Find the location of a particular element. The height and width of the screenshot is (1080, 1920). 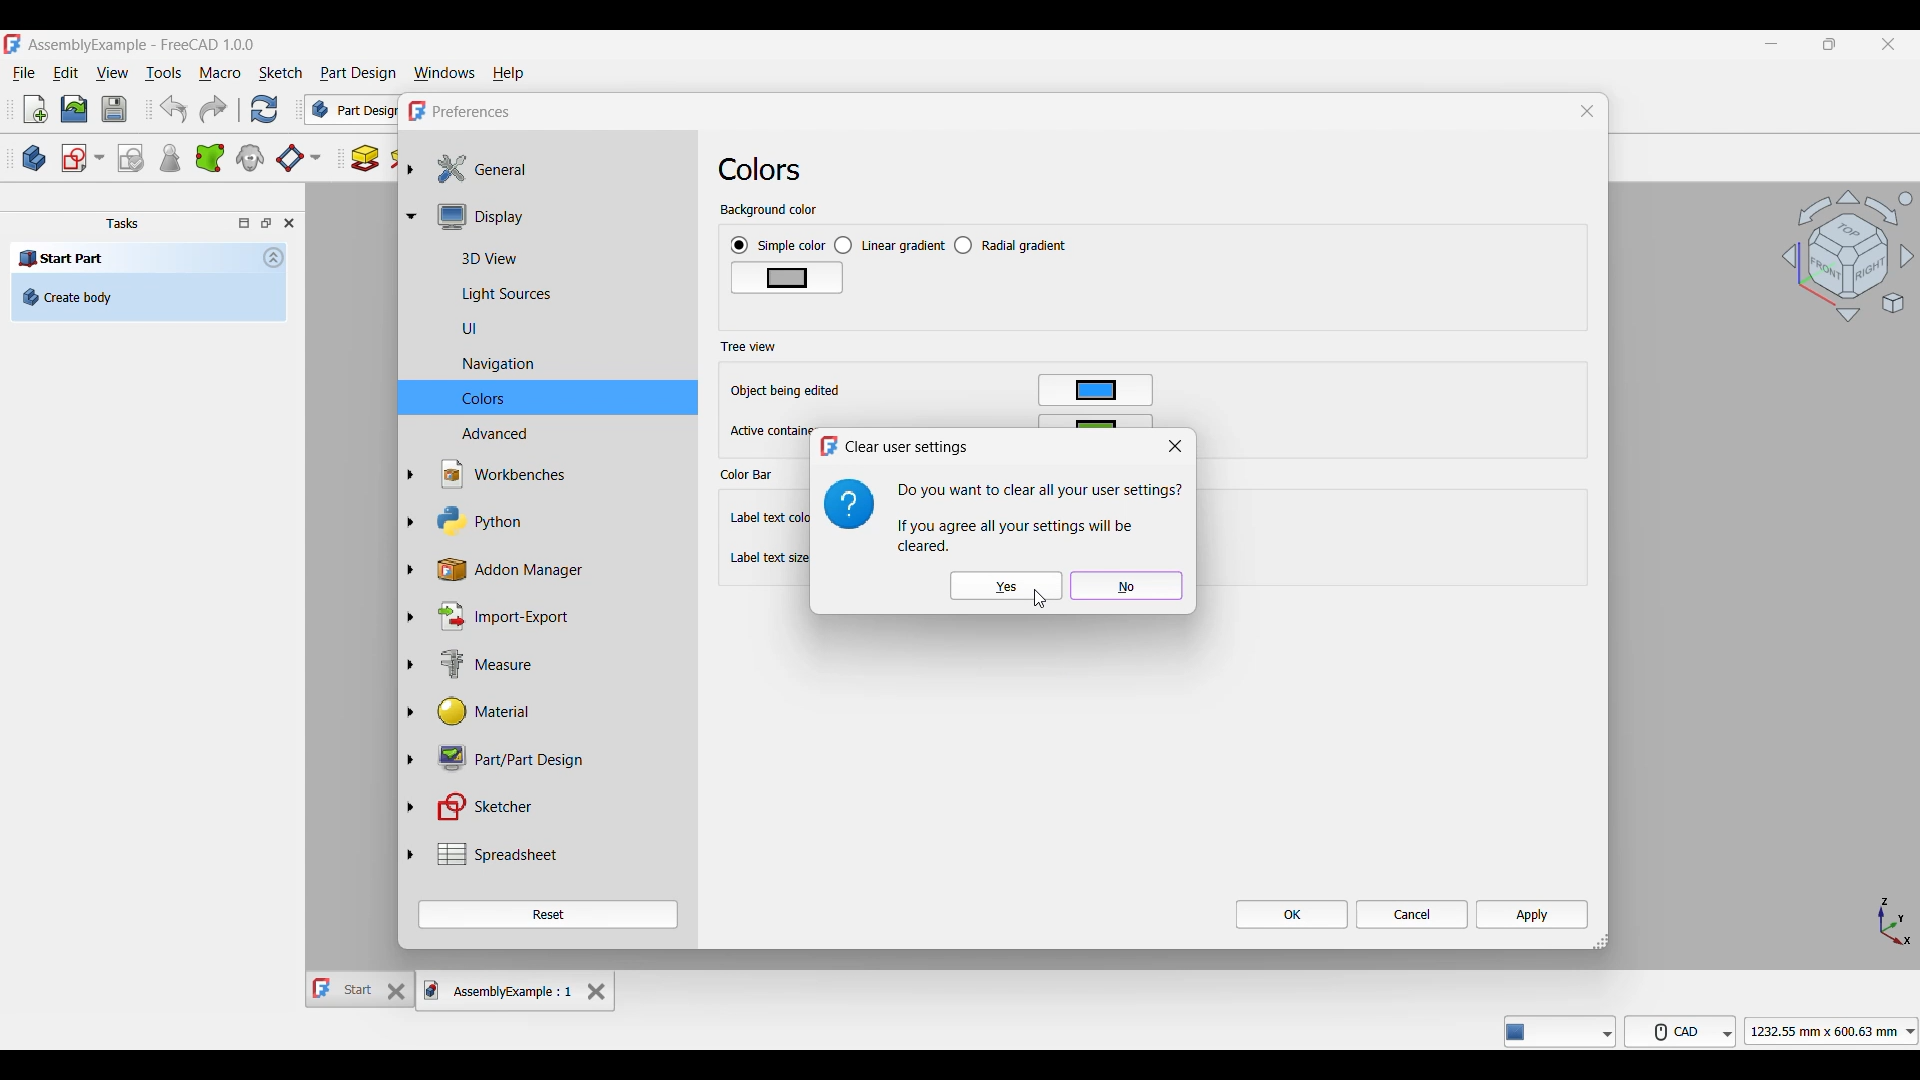

Workbench settings is located at coordinates (490, 475).